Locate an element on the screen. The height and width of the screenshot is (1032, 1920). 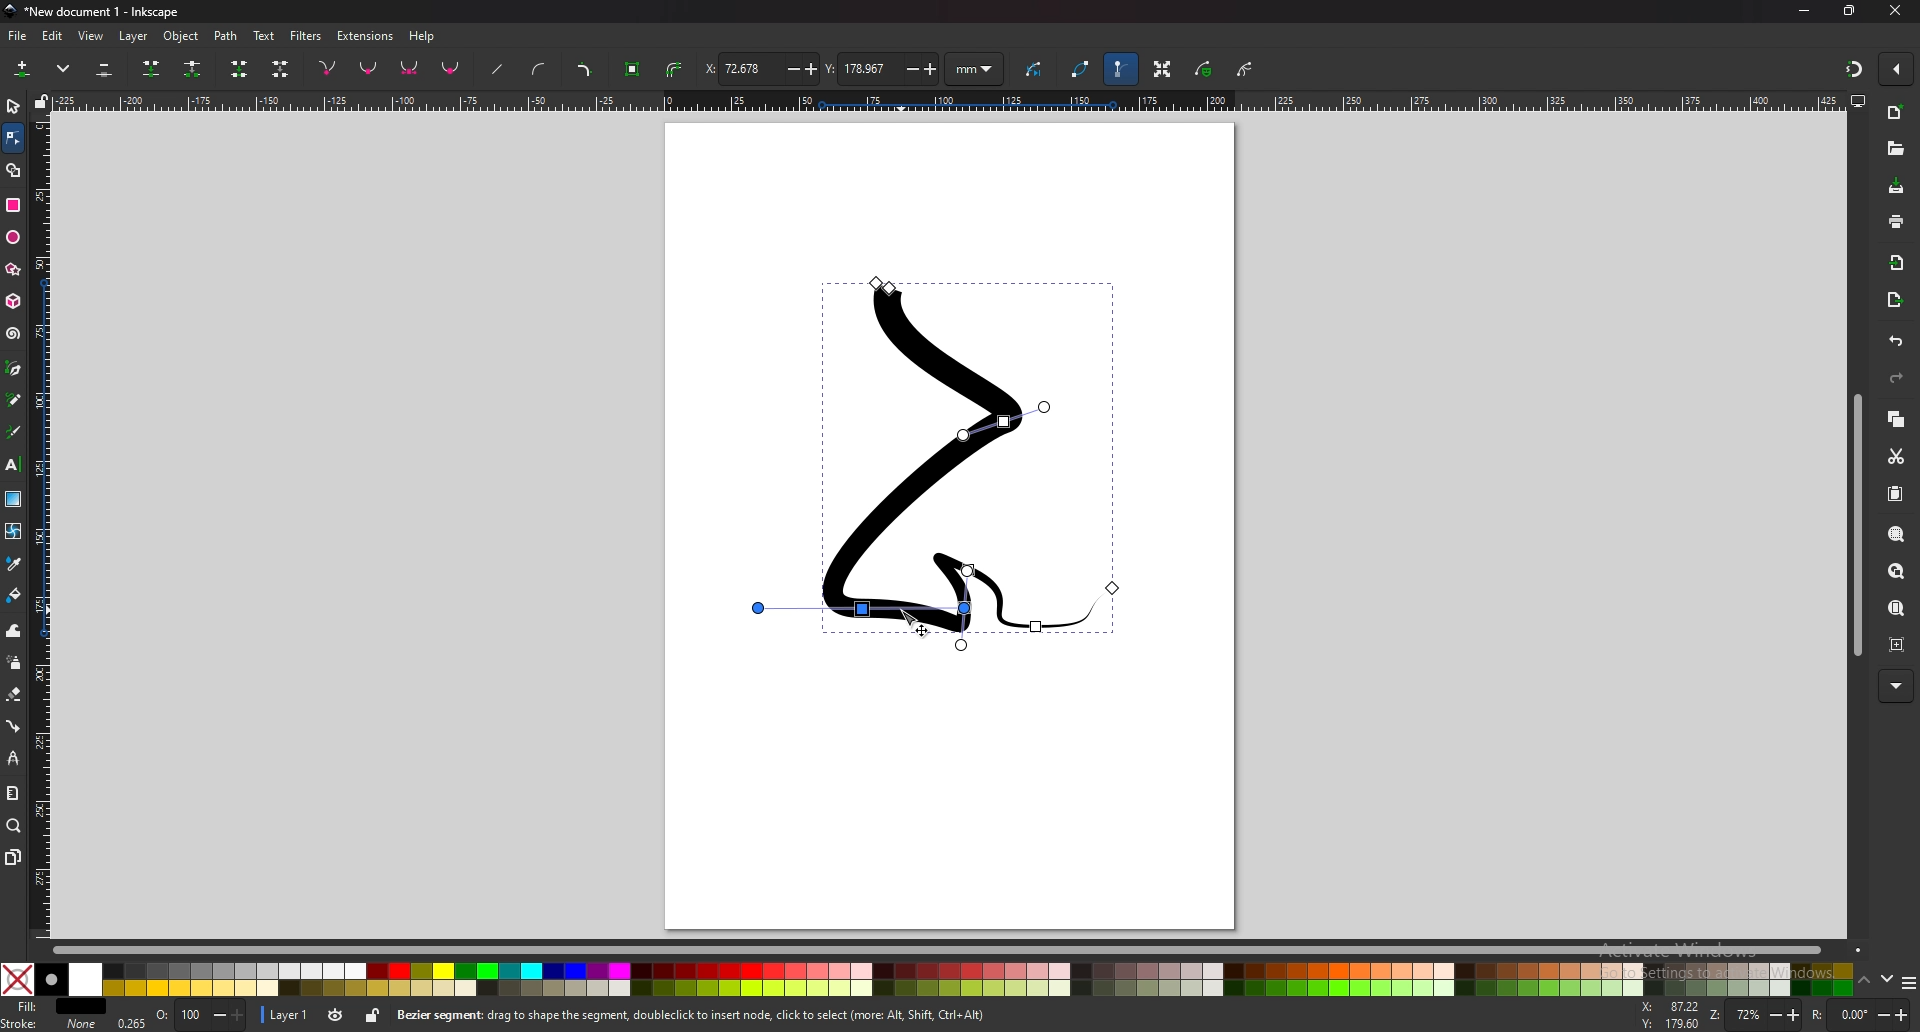
zoom is located at coordinates (1755, 1015).